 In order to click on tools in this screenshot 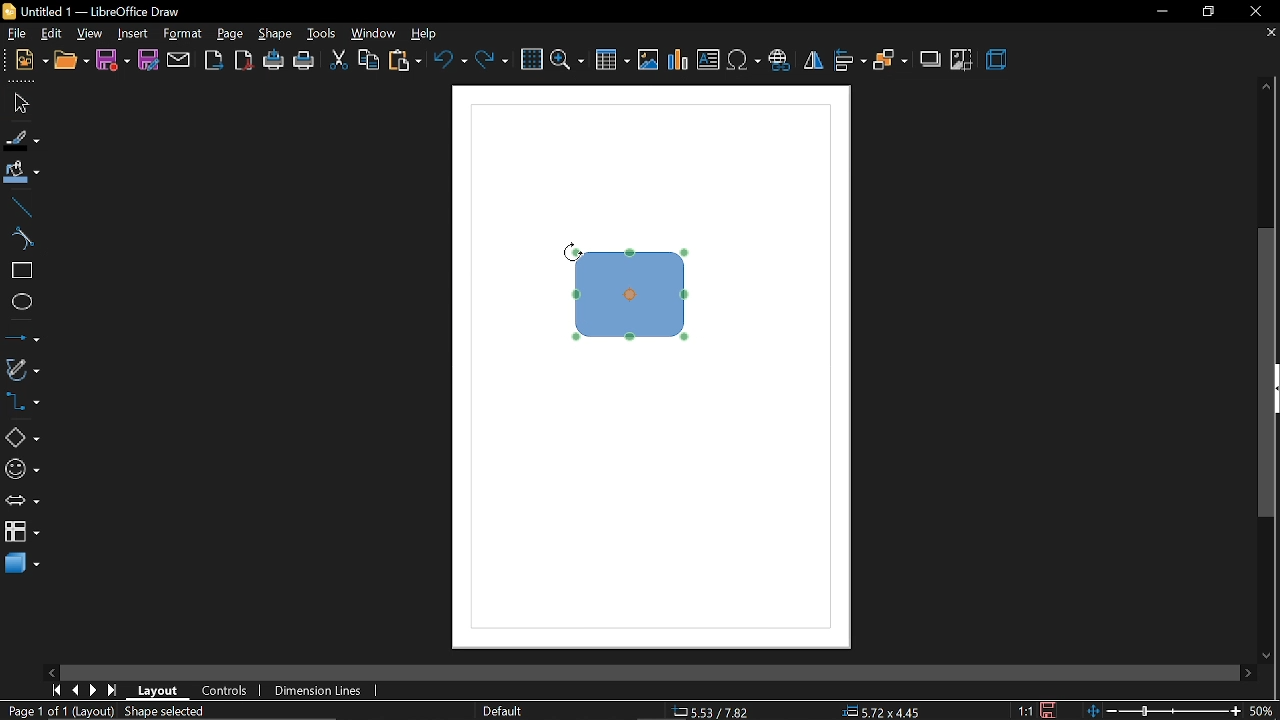, I will do `click(323, 34)`.